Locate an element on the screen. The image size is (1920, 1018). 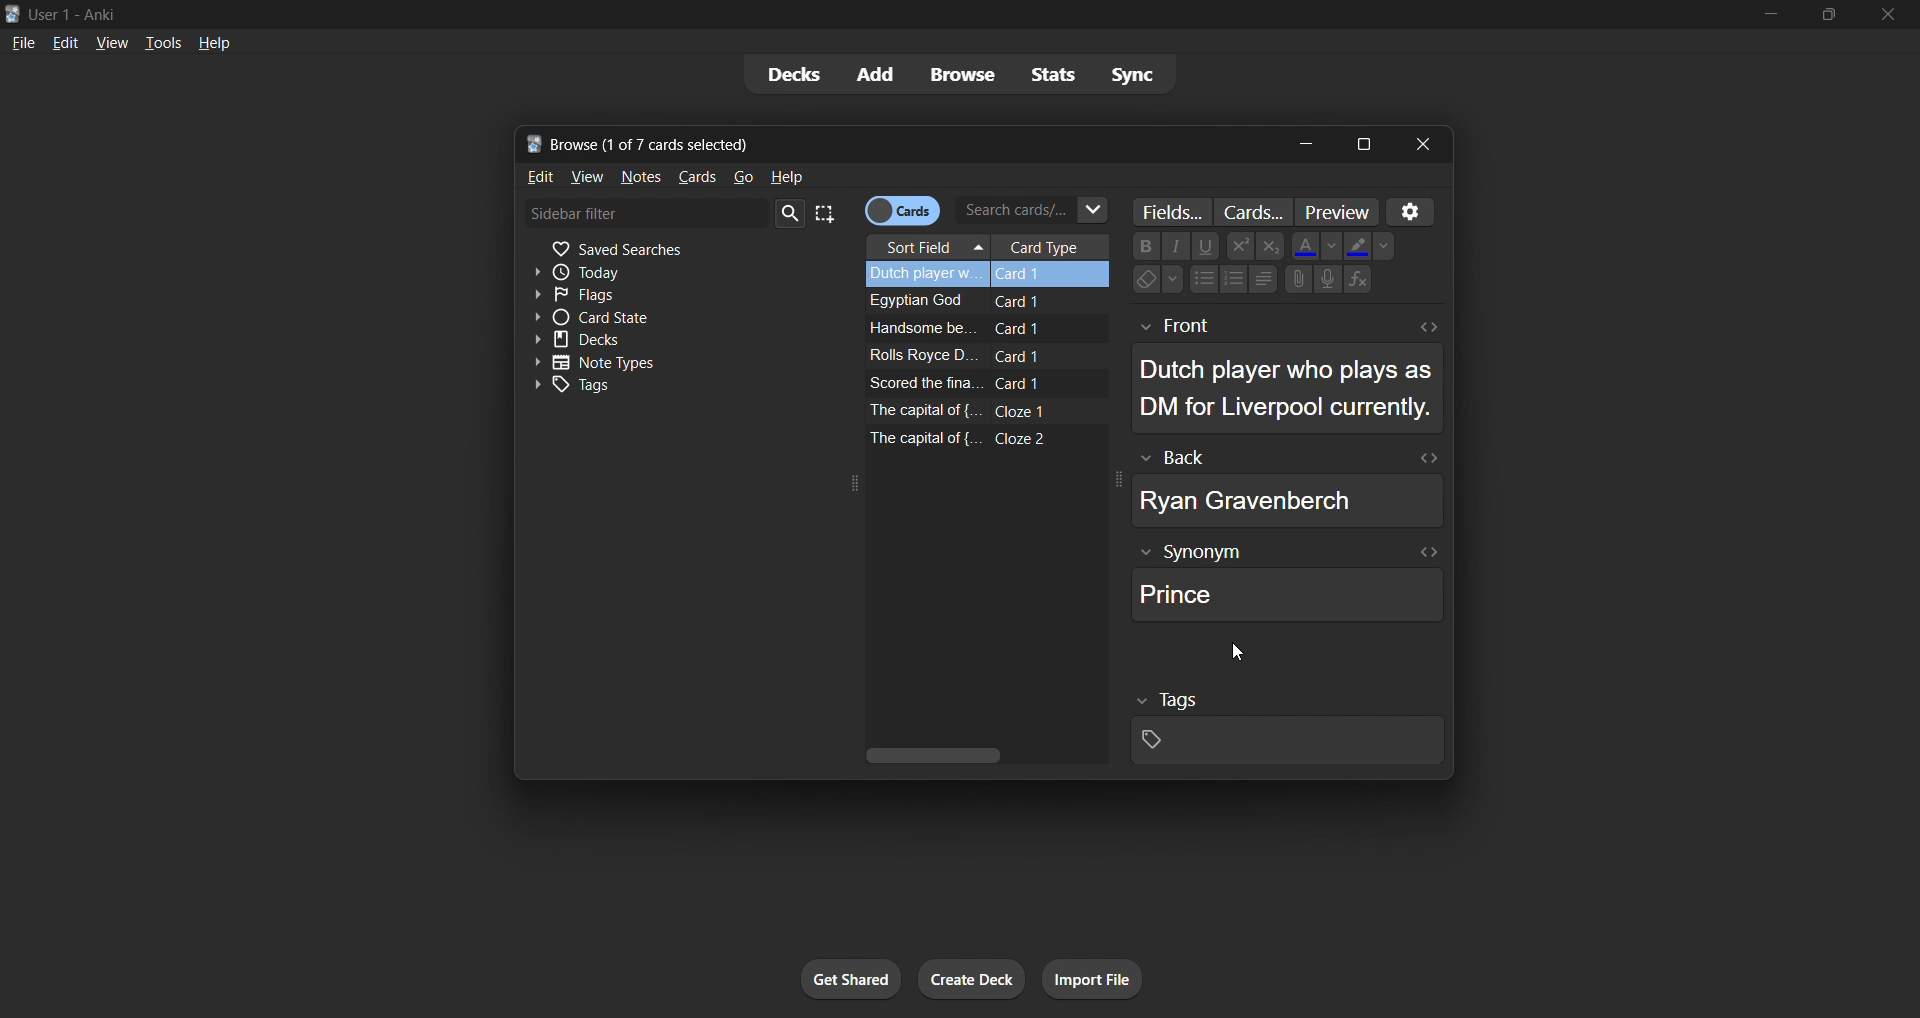
flags filter toggle is located at coordinates (660, 295).